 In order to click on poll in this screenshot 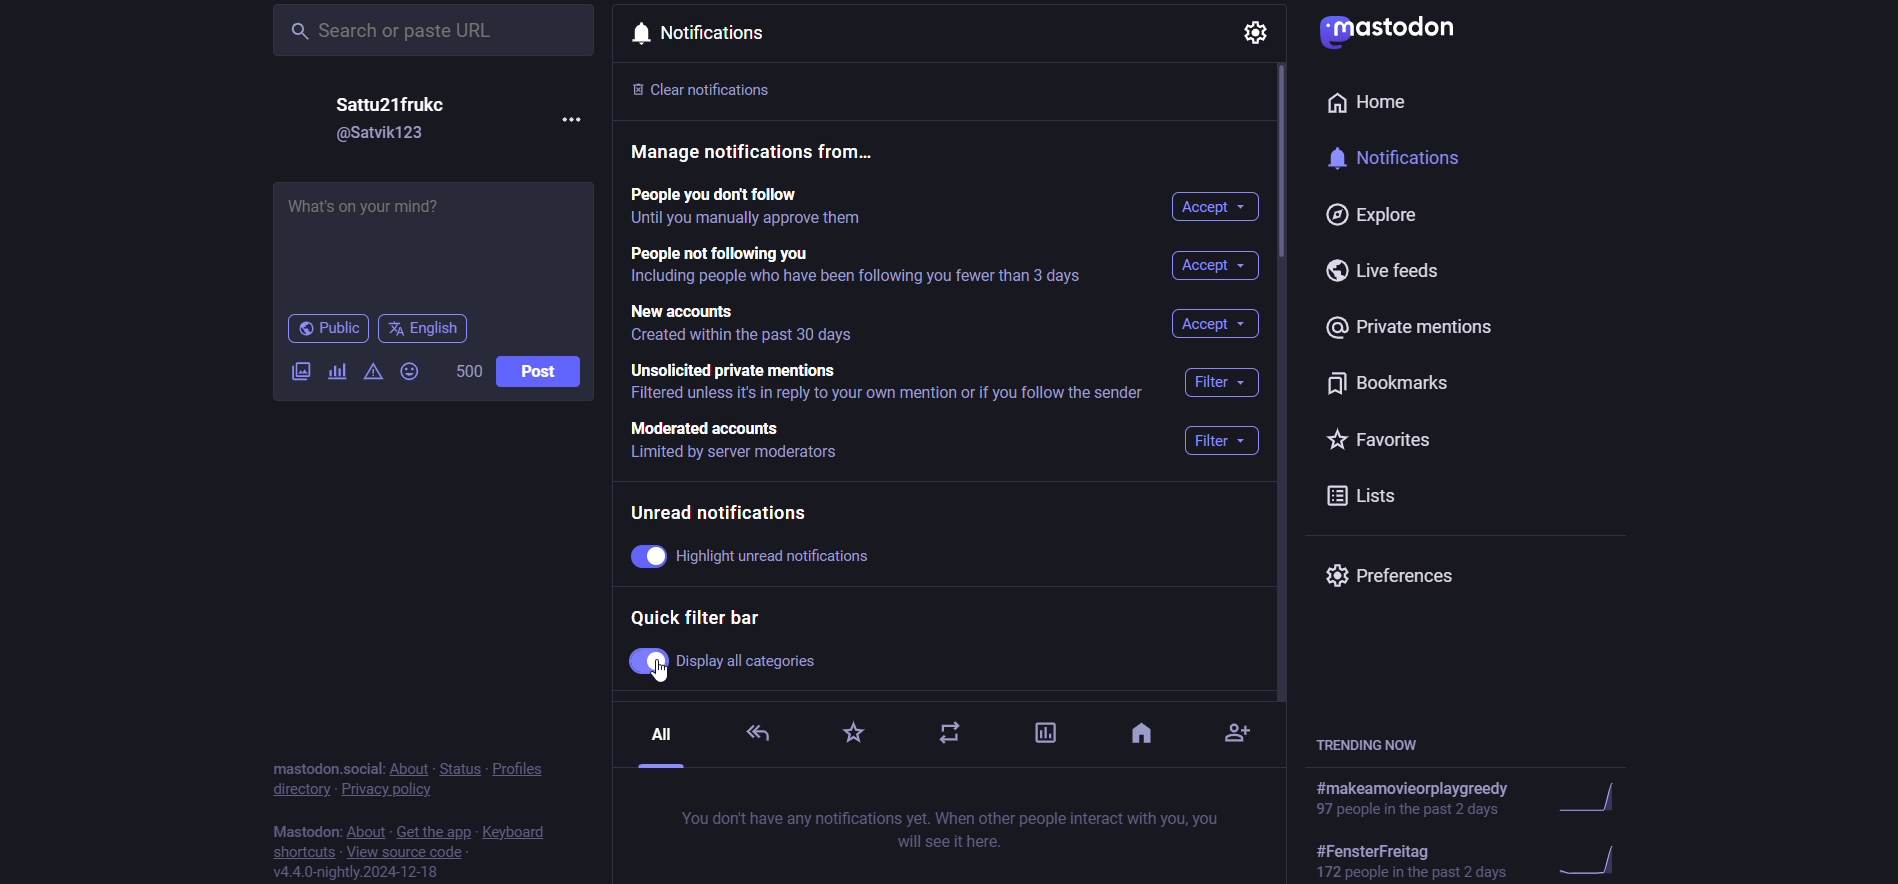, I will do `click(334, 371)`.